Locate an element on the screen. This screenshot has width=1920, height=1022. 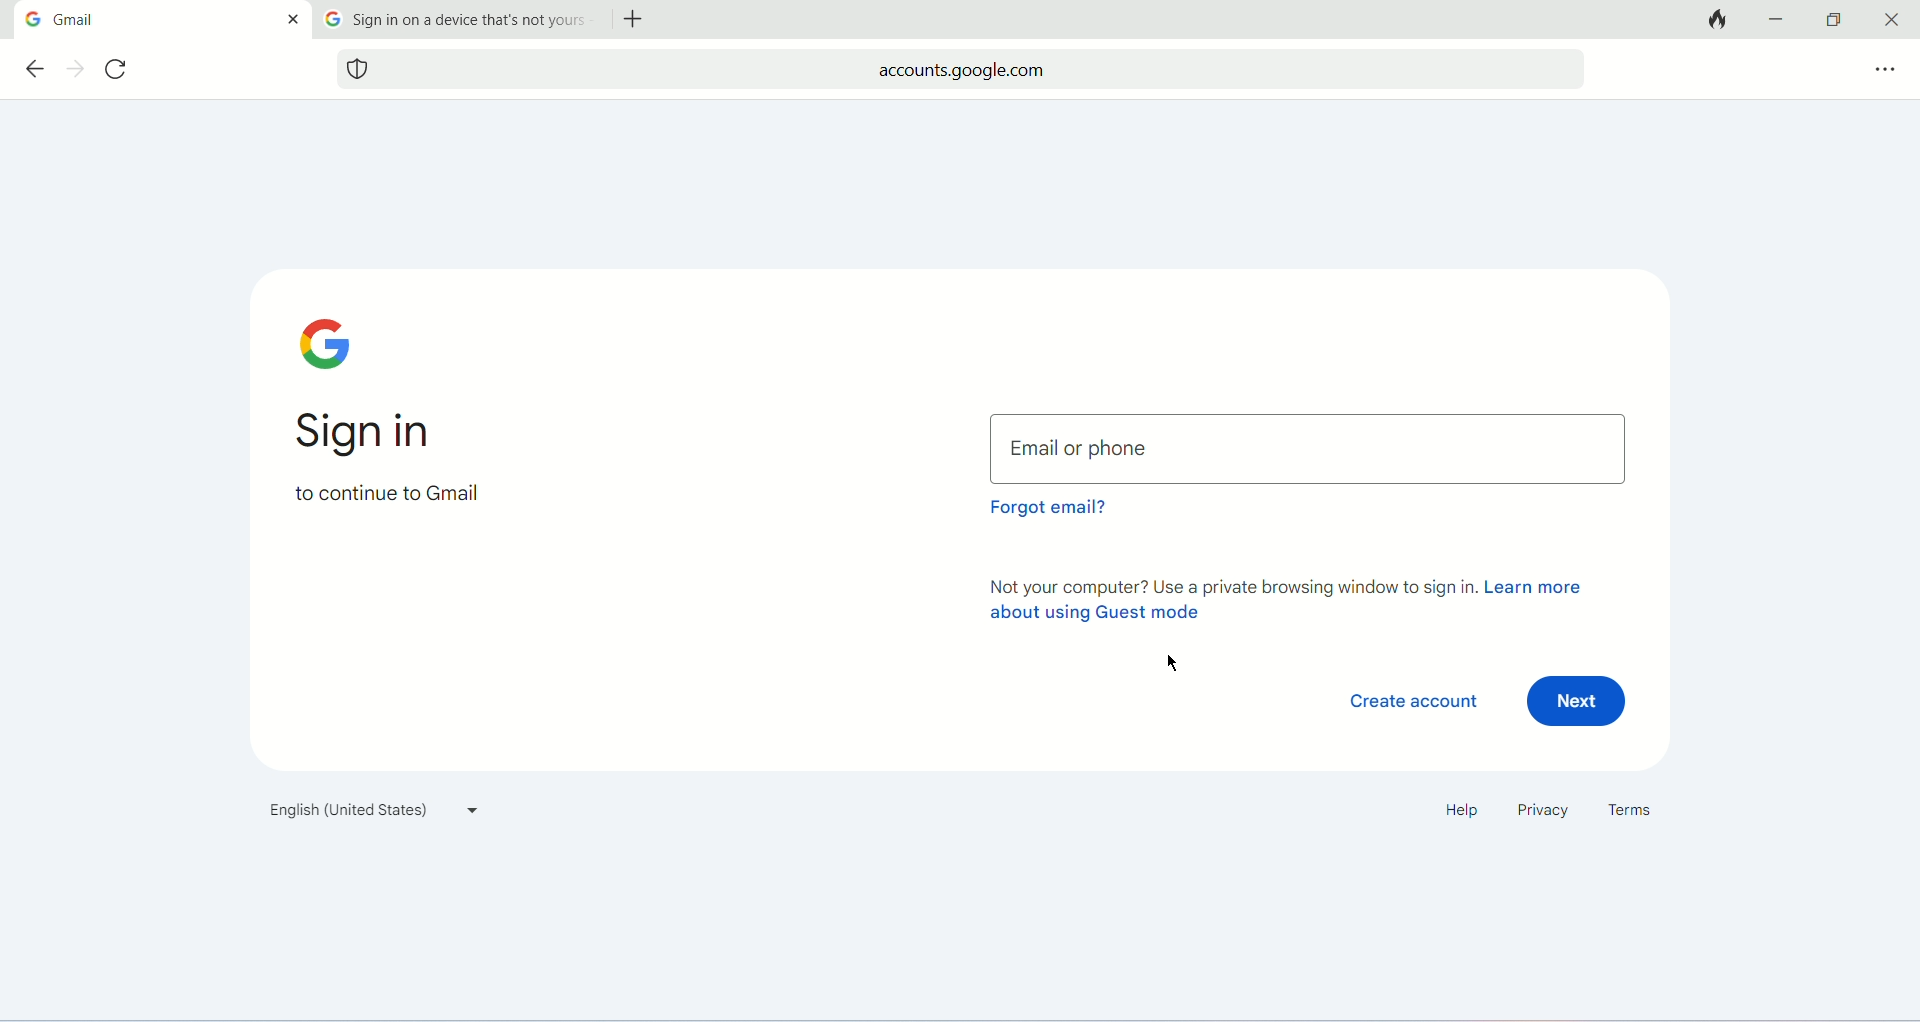
privacy is located at coordinates (1540, 812).